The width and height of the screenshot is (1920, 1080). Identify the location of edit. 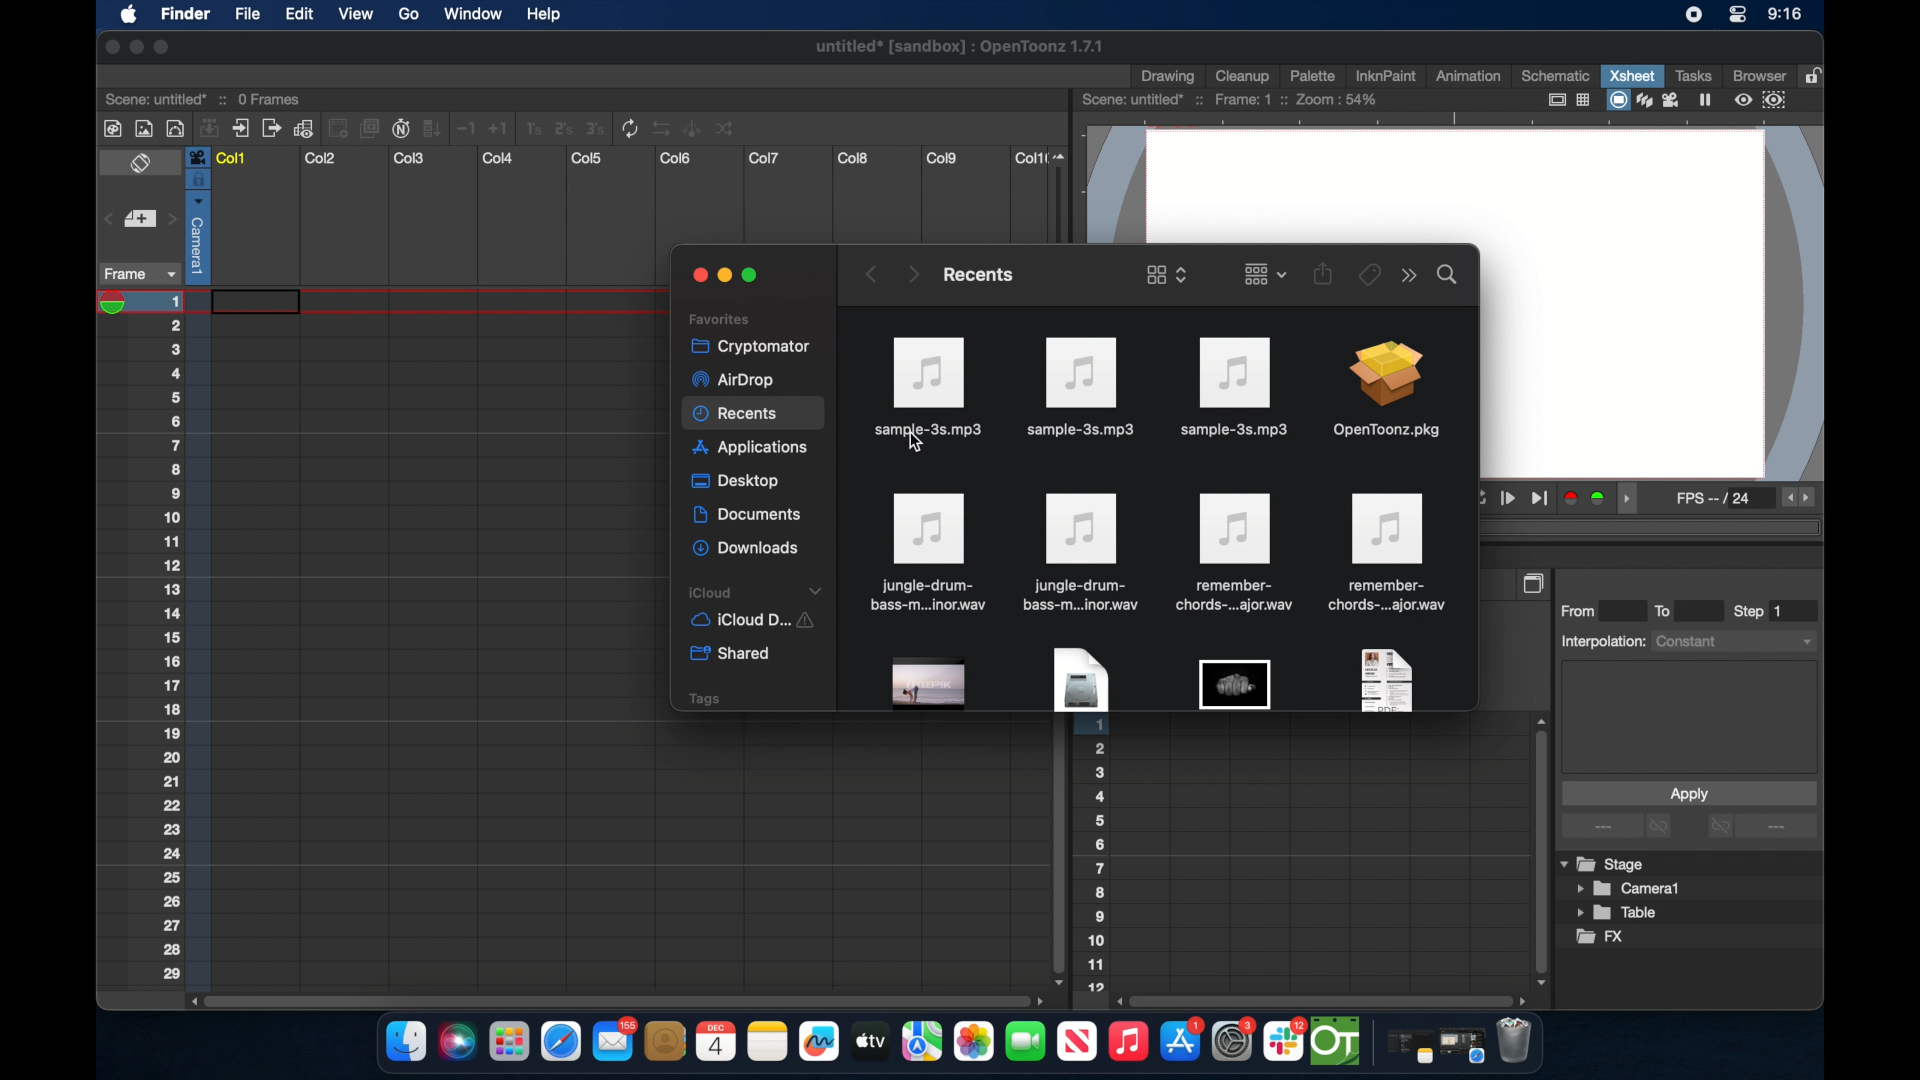
(298, 15).